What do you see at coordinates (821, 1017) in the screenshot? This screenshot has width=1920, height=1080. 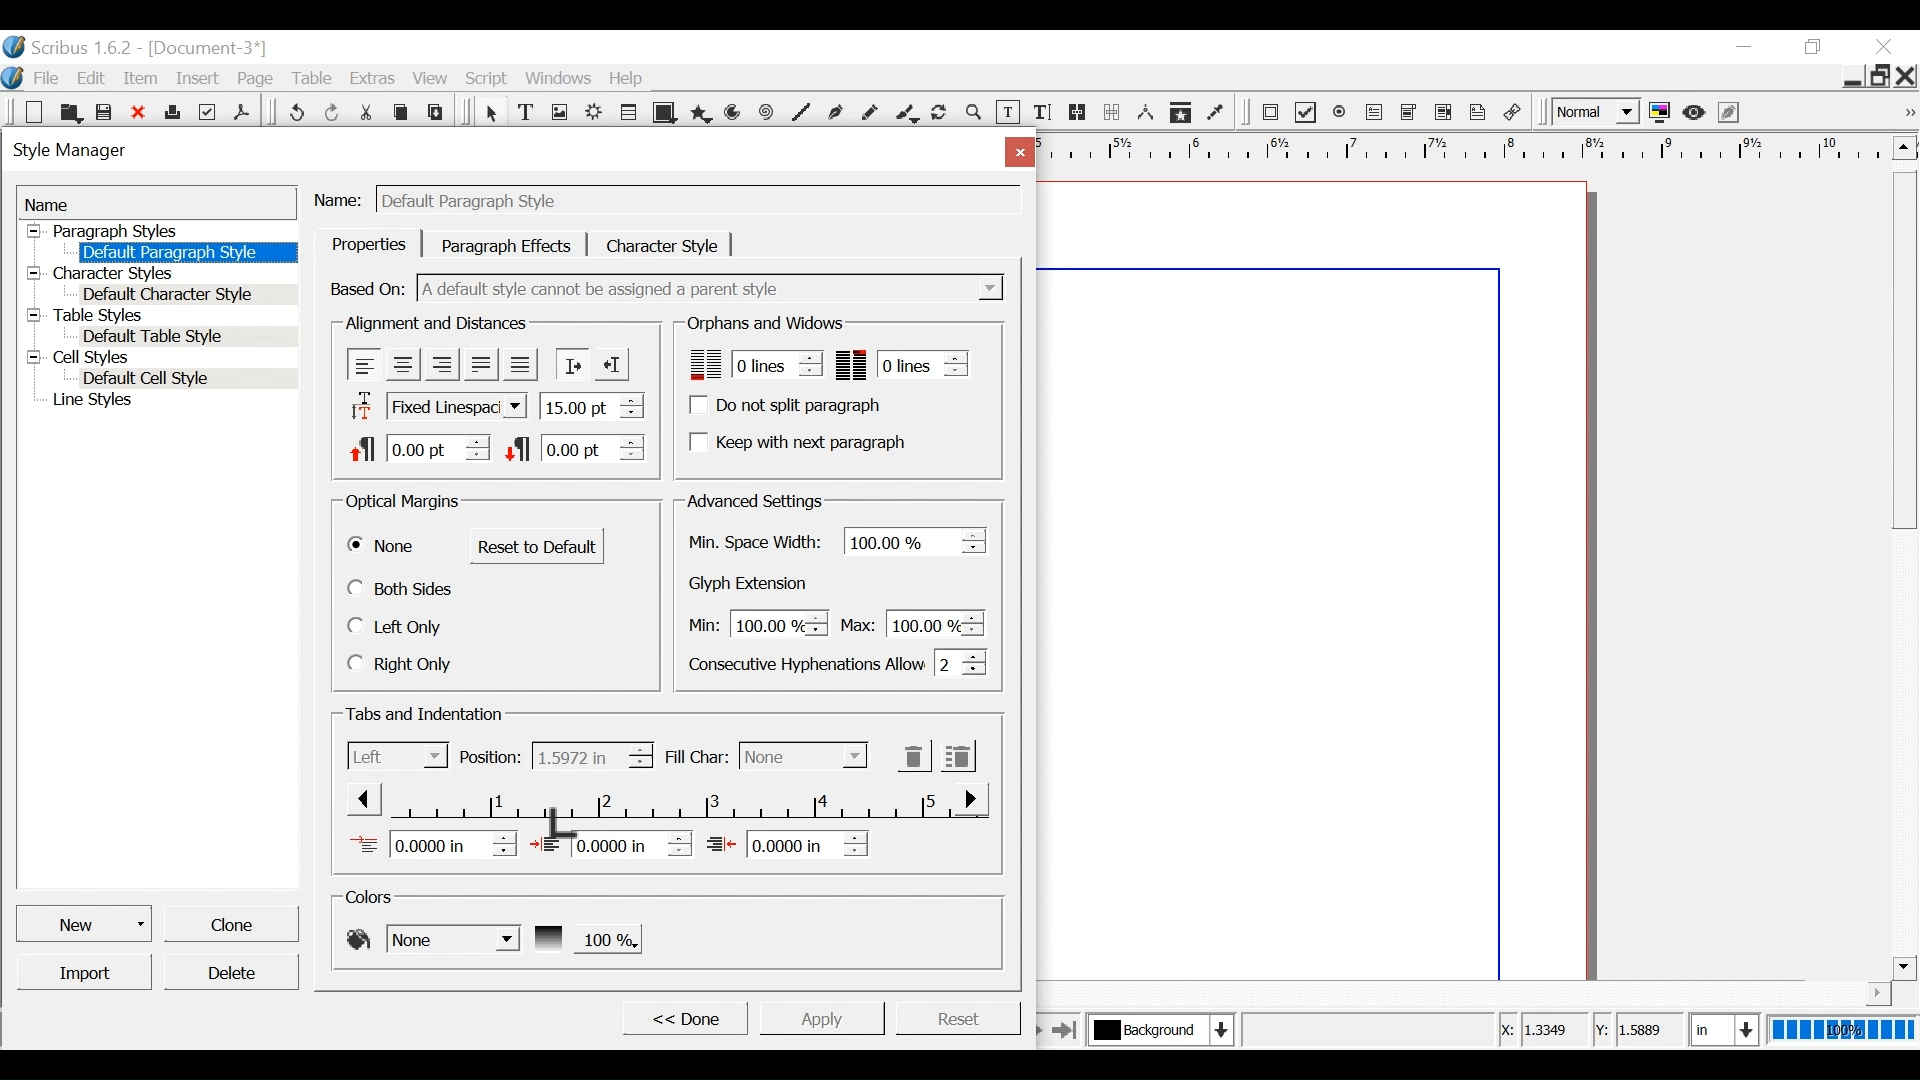 I see `Apply` at bounding box center [821, 1017].